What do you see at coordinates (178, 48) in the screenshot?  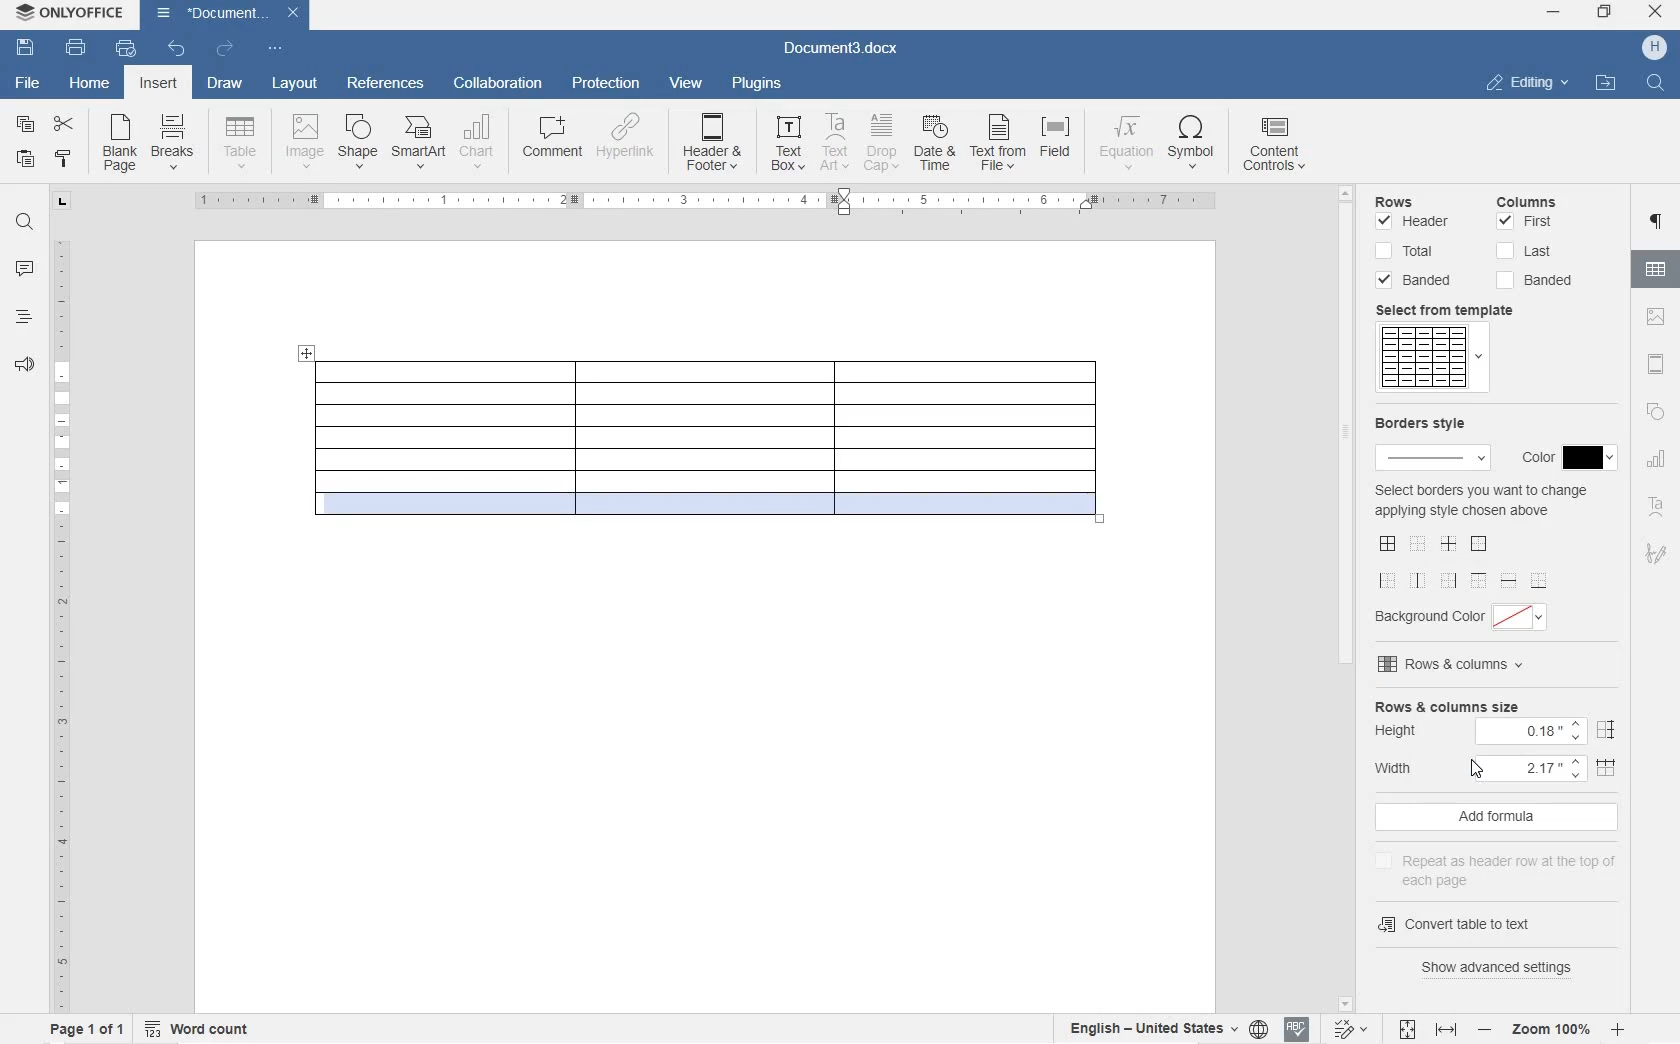 I see `UNDO` at bounding box center [178, 48].